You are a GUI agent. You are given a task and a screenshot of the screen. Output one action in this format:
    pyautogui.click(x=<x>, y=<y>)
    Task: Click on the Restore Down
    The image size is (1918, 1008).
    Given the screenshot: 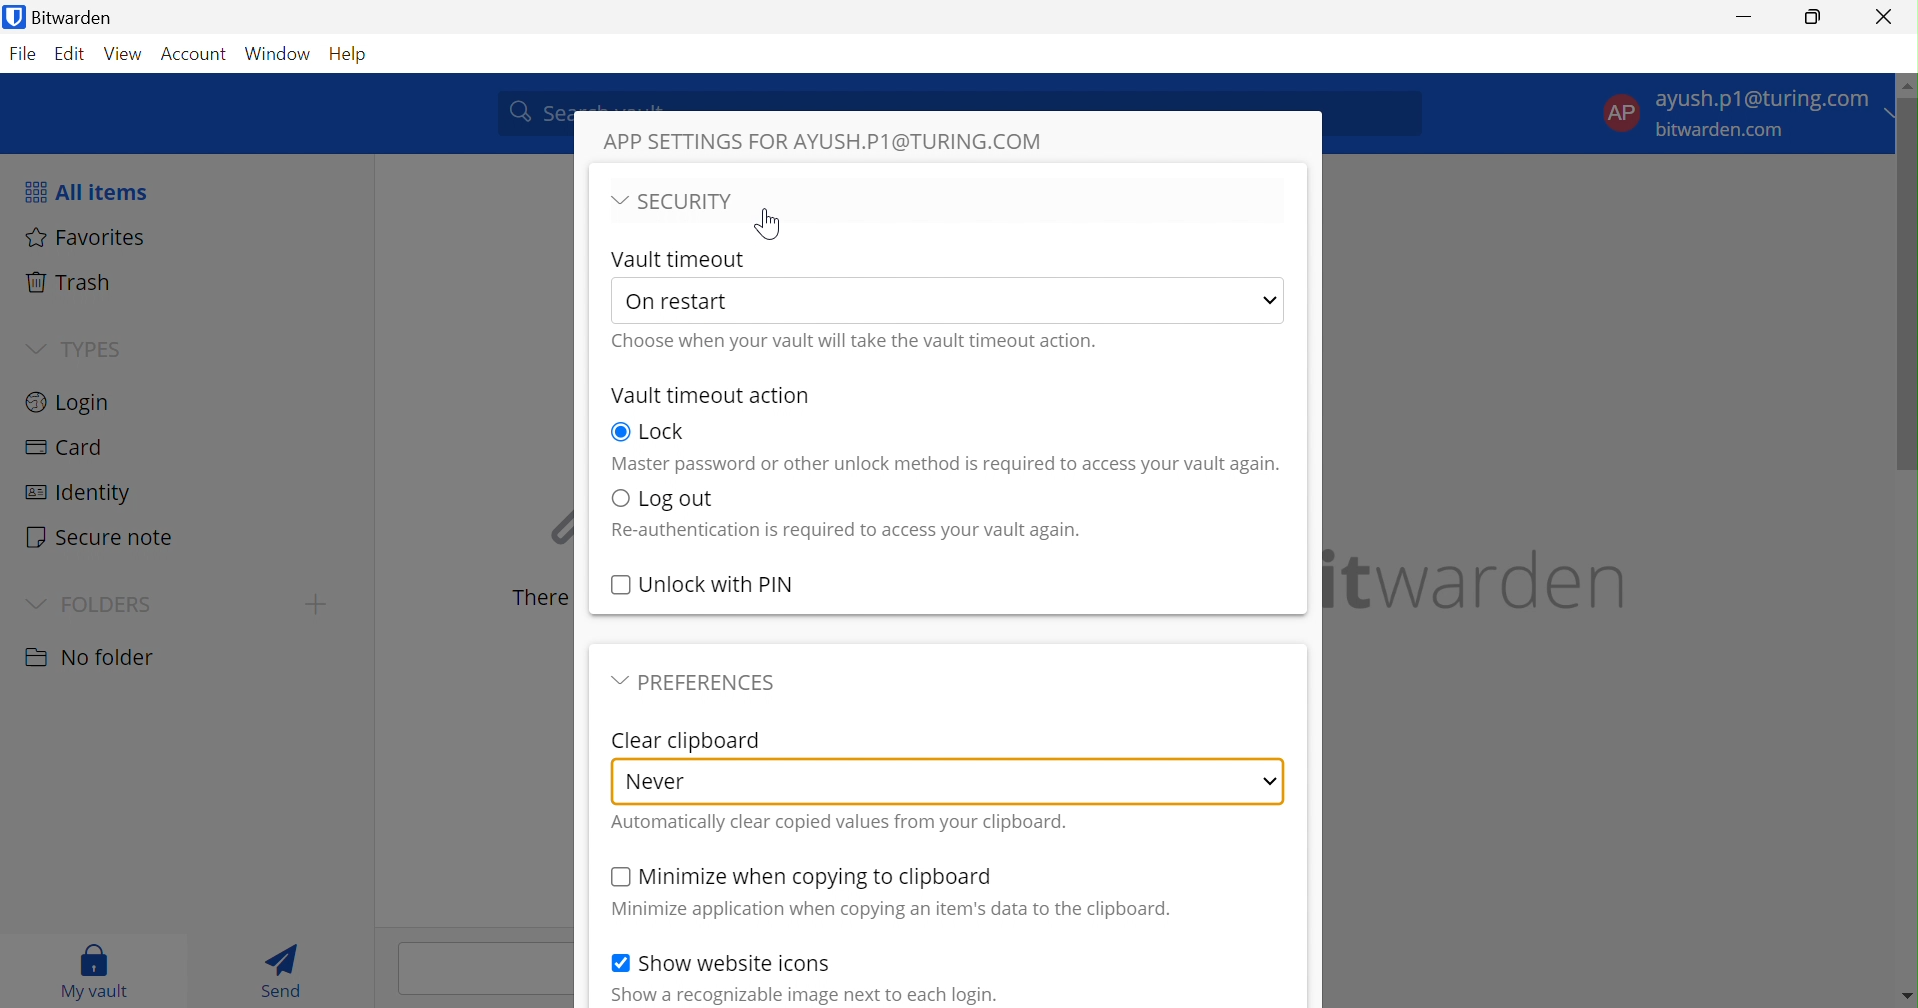 What is the action you would take?
    pyautogui.click(x=1813, y=18)
    